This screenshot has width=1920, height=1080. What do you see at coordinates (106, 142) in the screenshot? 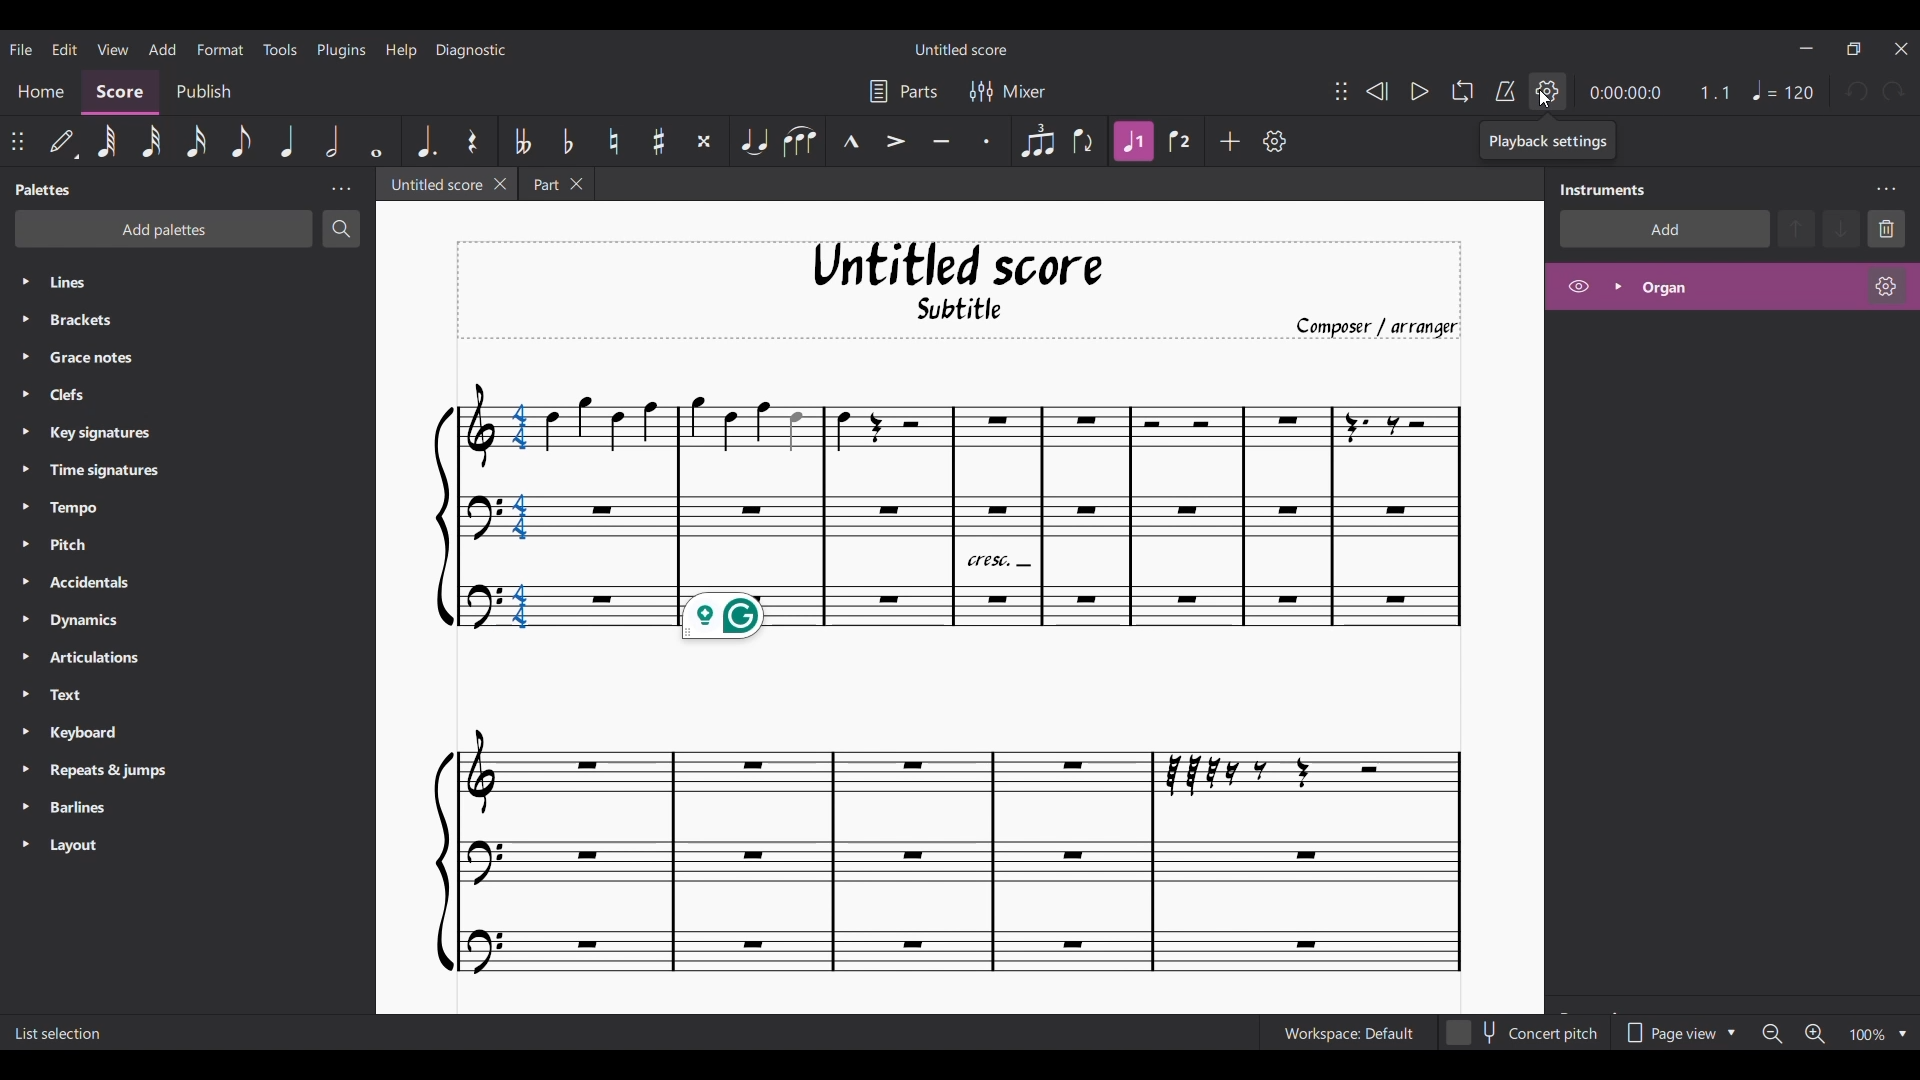
I see `64th note` at bounding box center [106, 142].